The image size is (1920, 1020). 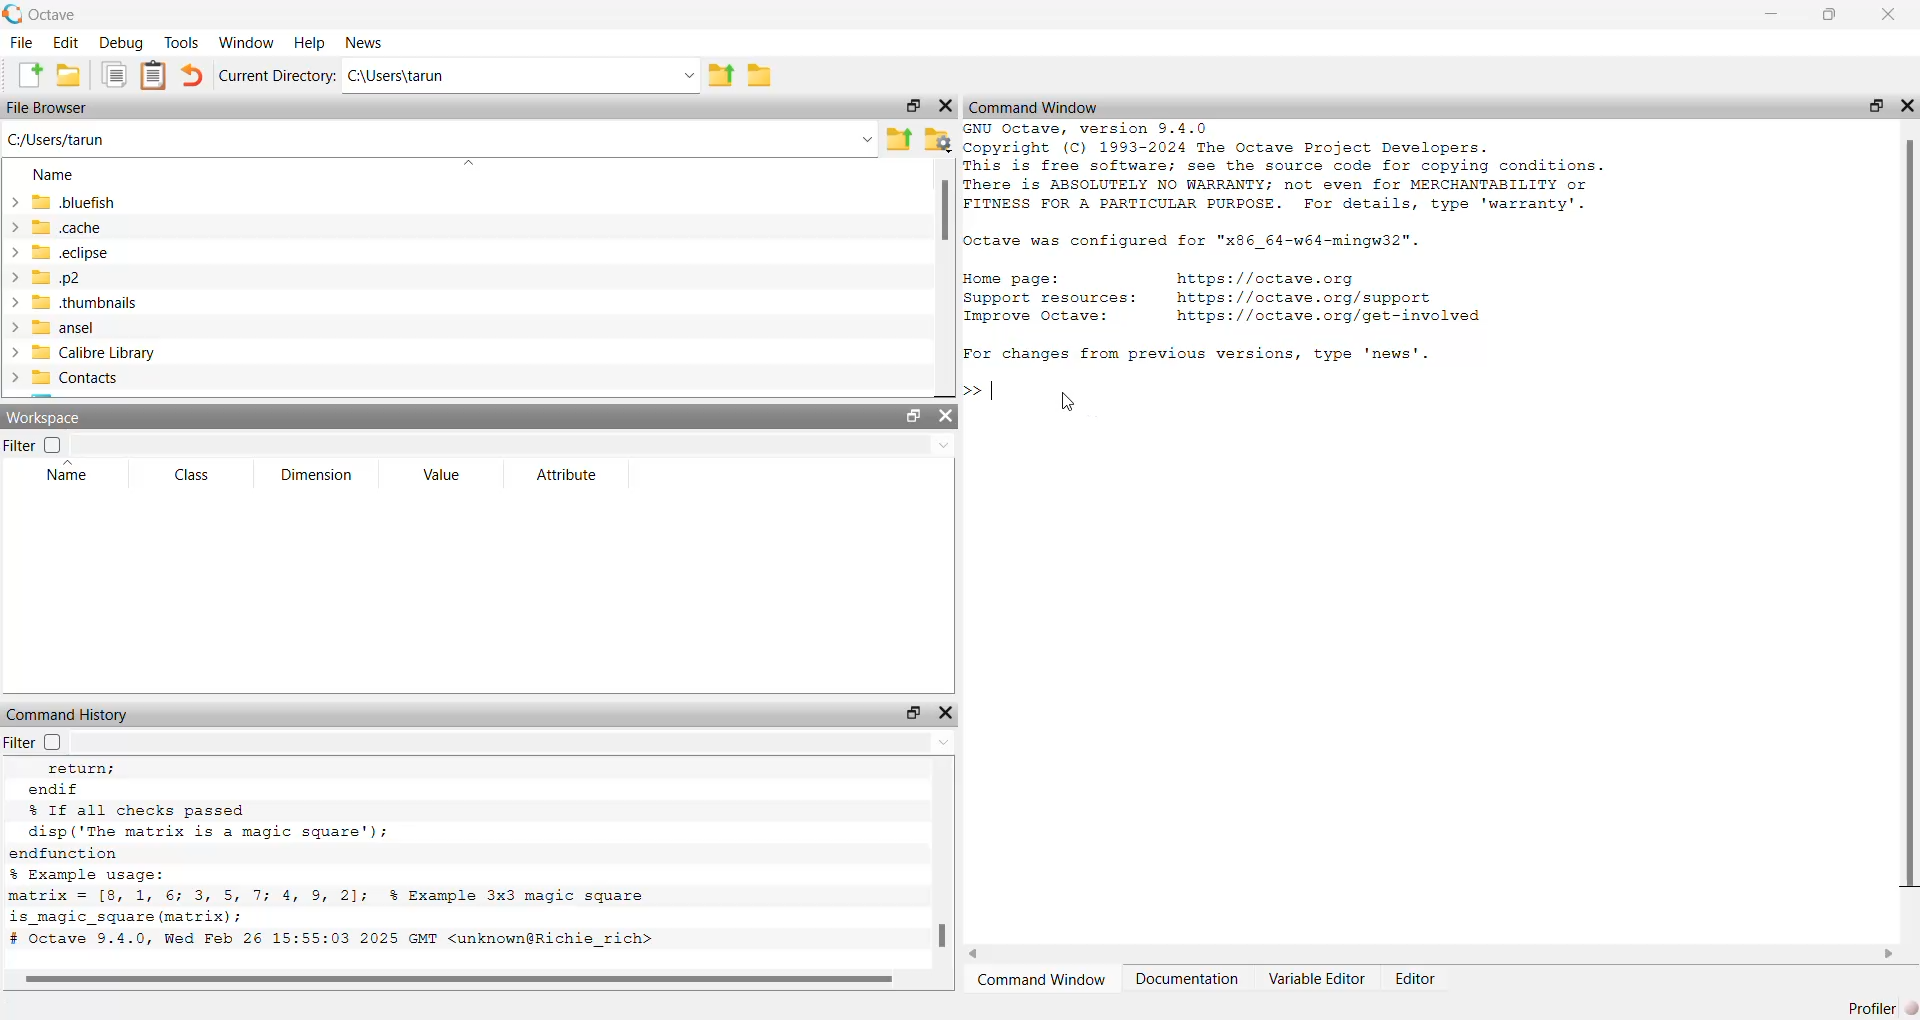 I want to click on close, so click(x=1907, y=106).